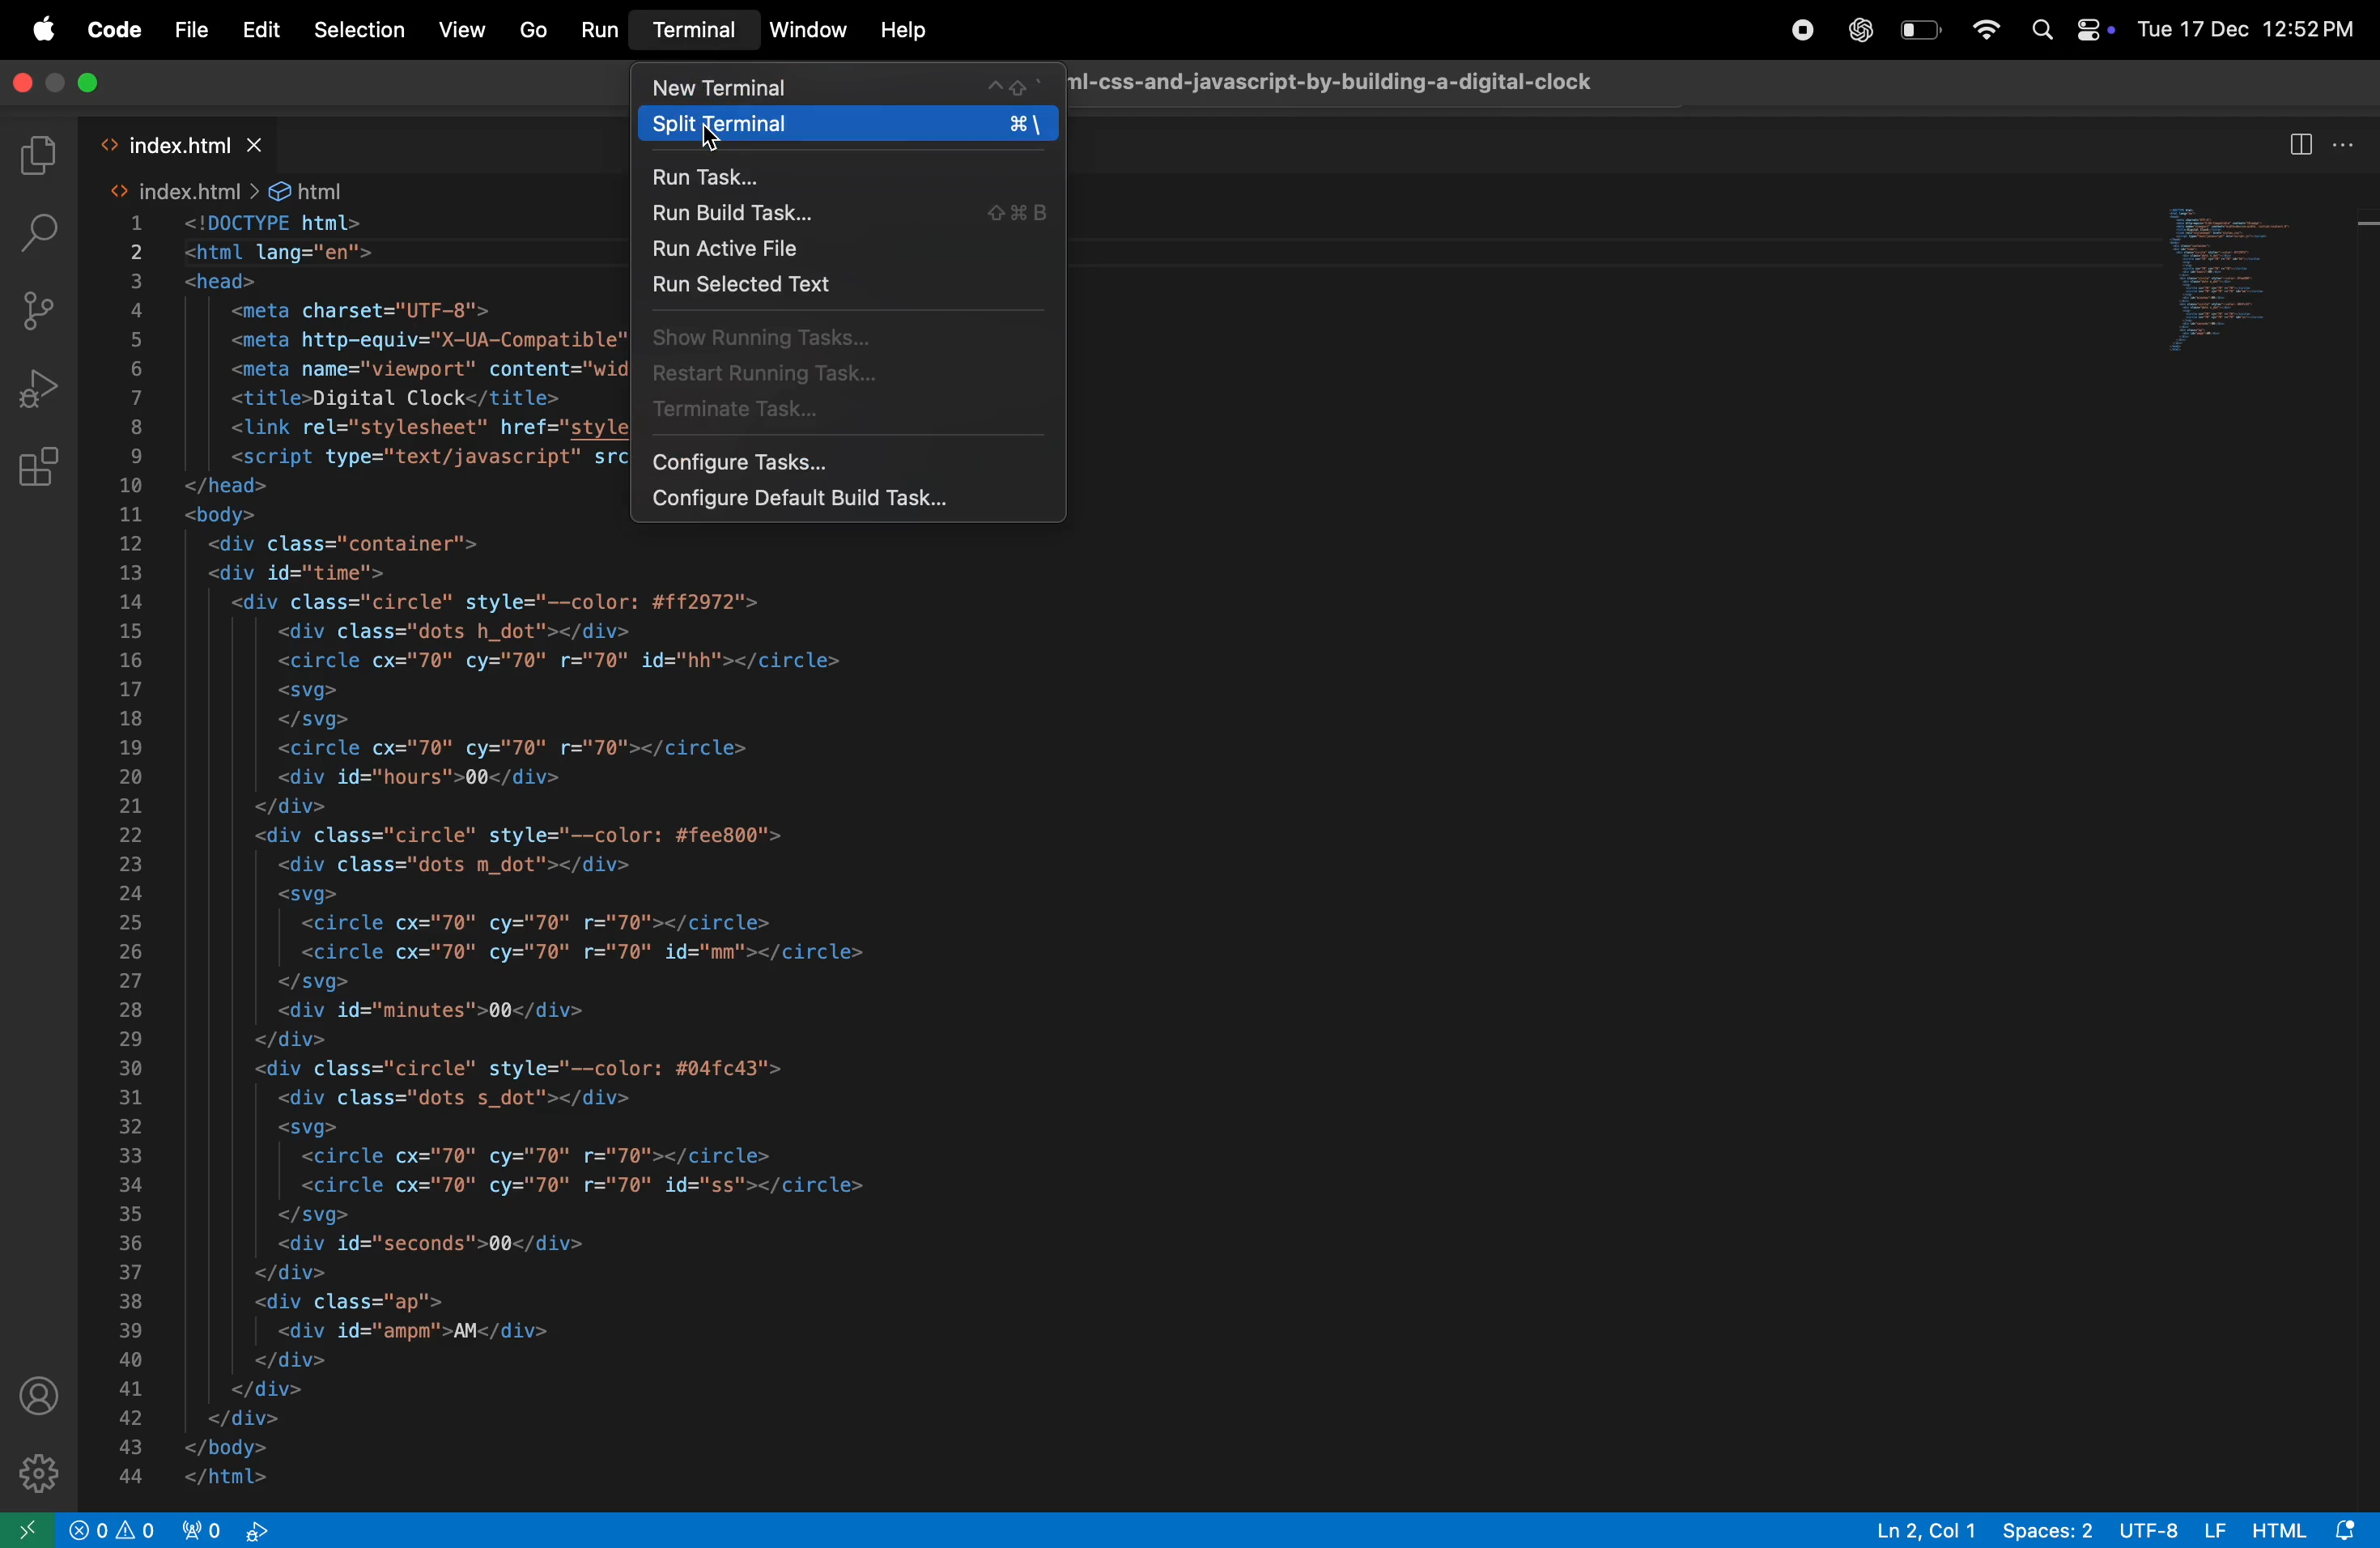  What do you see at coordinates (2297, 144) in the screenshot?
I see `split` at bounding box center [2297, 144].